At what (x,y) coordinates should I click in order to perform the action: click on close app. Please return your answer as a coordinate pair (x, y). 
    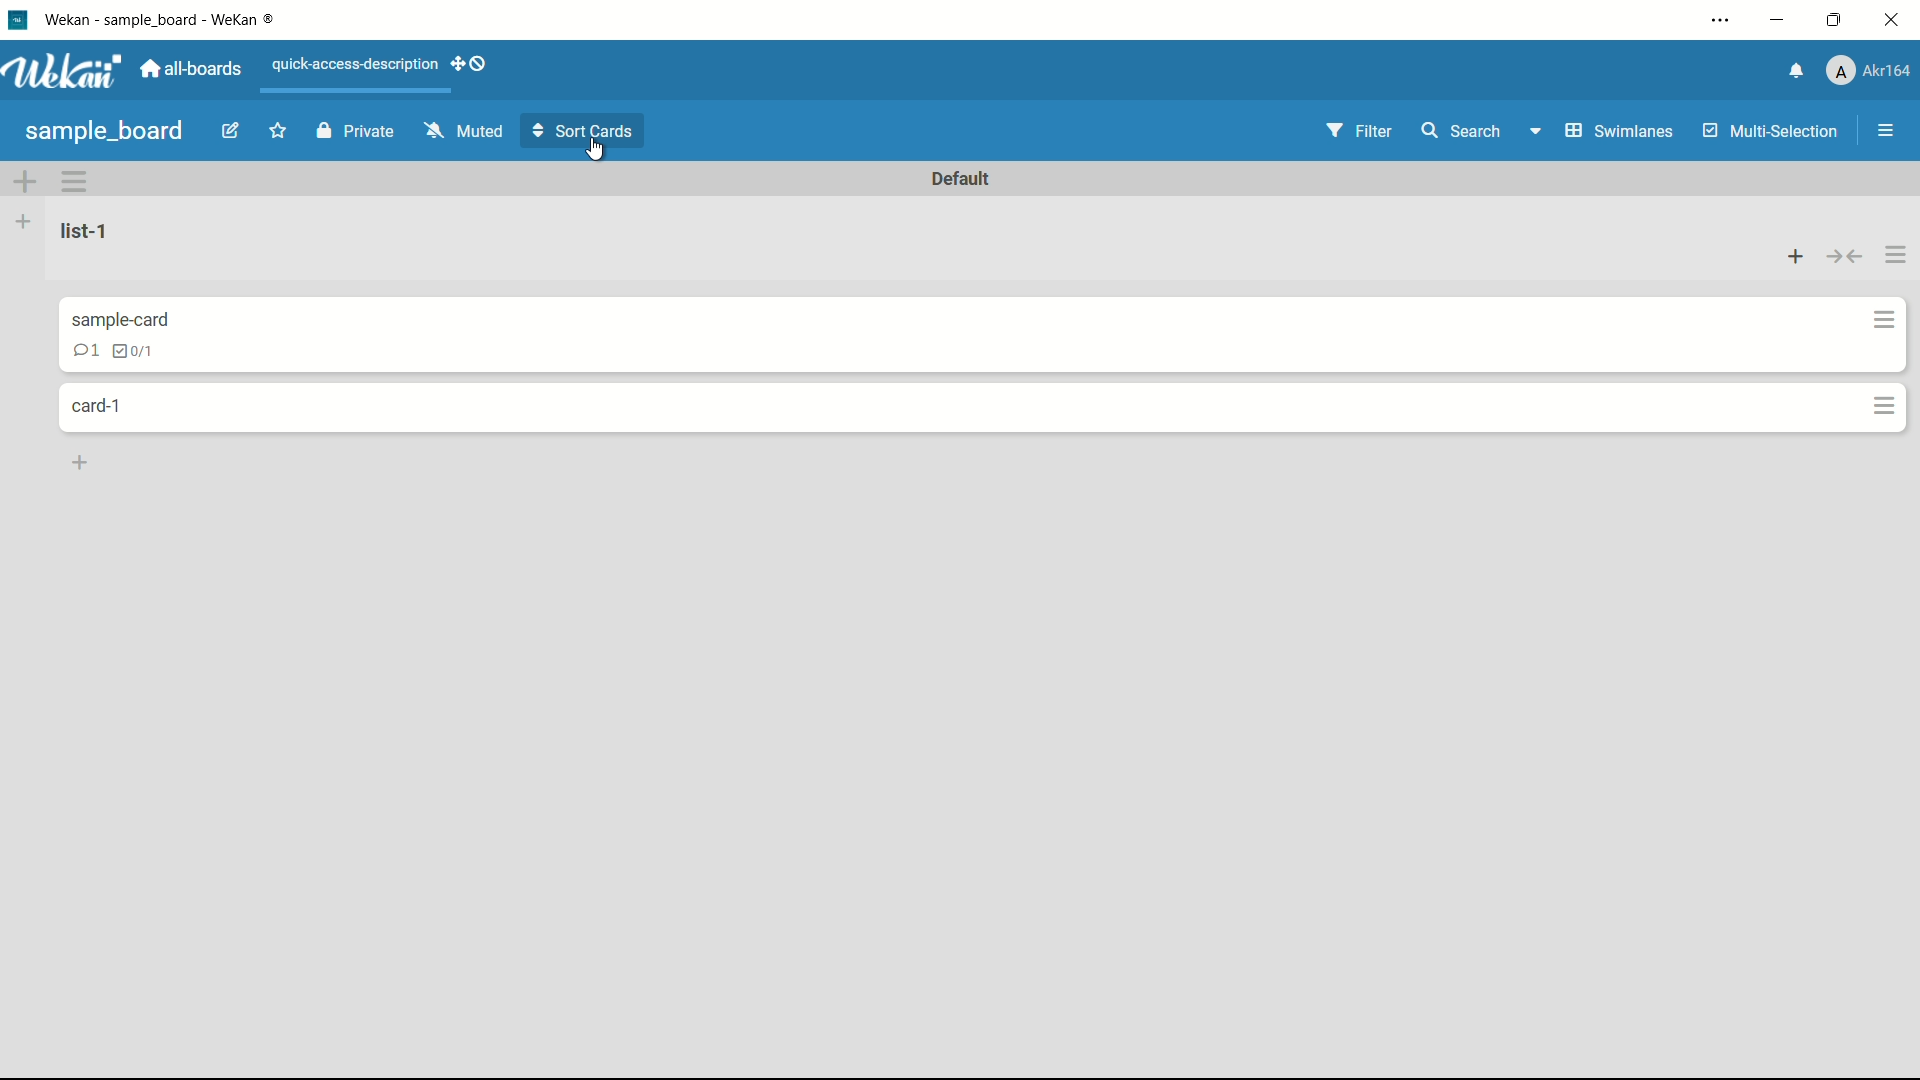
    Looking at the image, I should click on (1894, 20).